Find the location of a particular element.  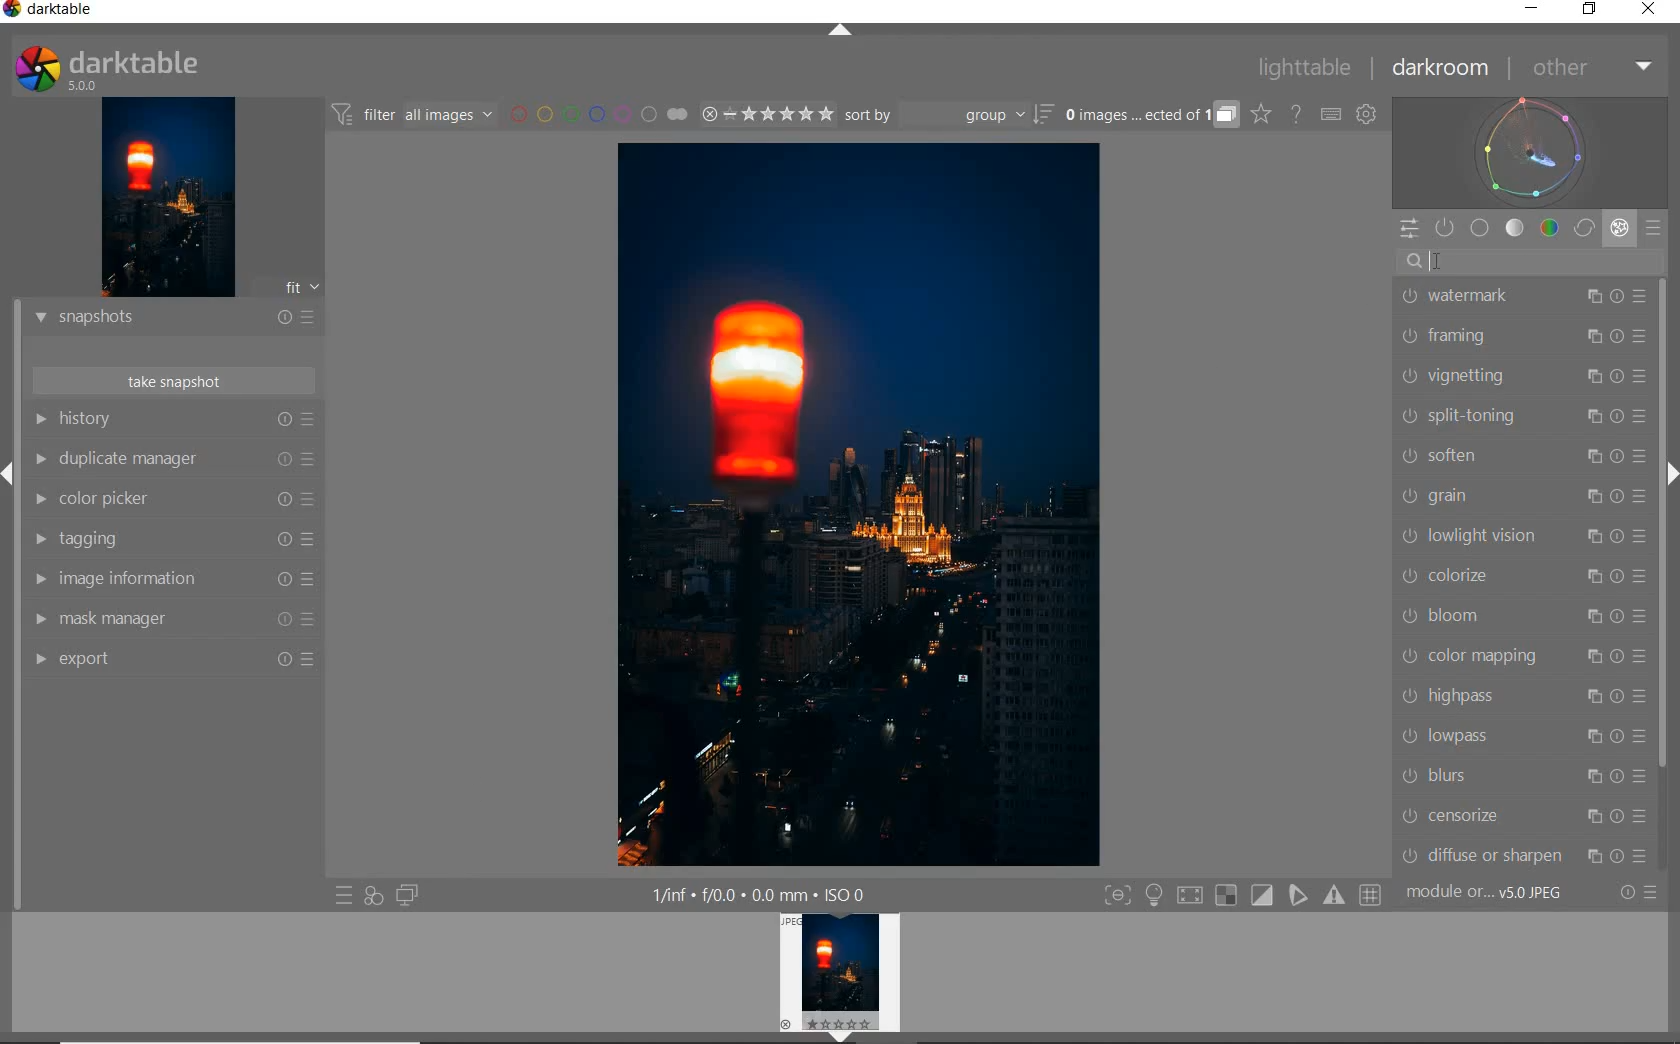

RANGE RATING OF SELECTED IMAGES is located at coordinates (764, 116).